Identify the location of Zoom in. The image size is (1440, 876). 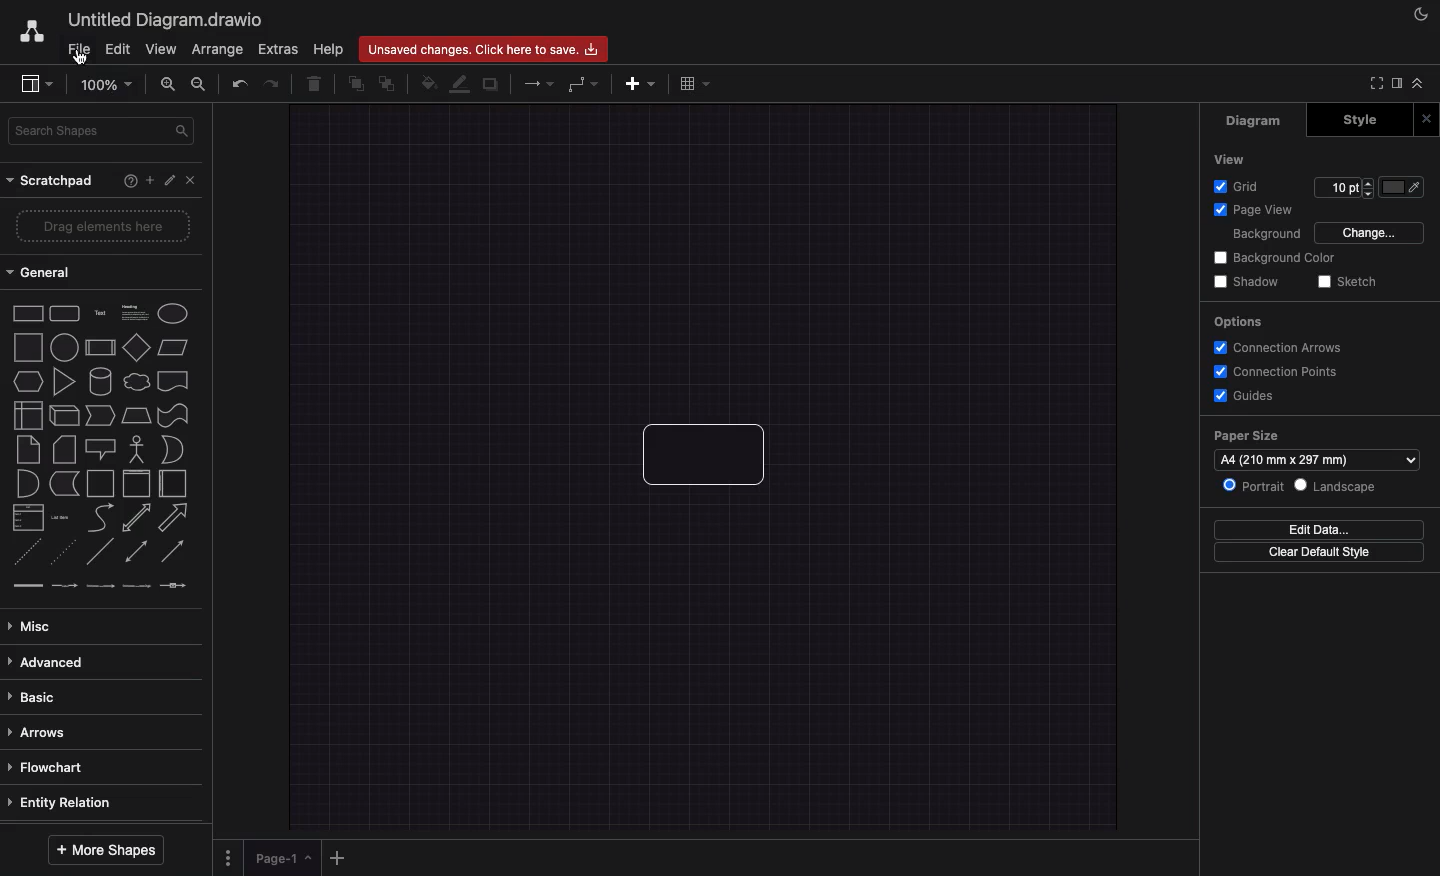
(167, 85).